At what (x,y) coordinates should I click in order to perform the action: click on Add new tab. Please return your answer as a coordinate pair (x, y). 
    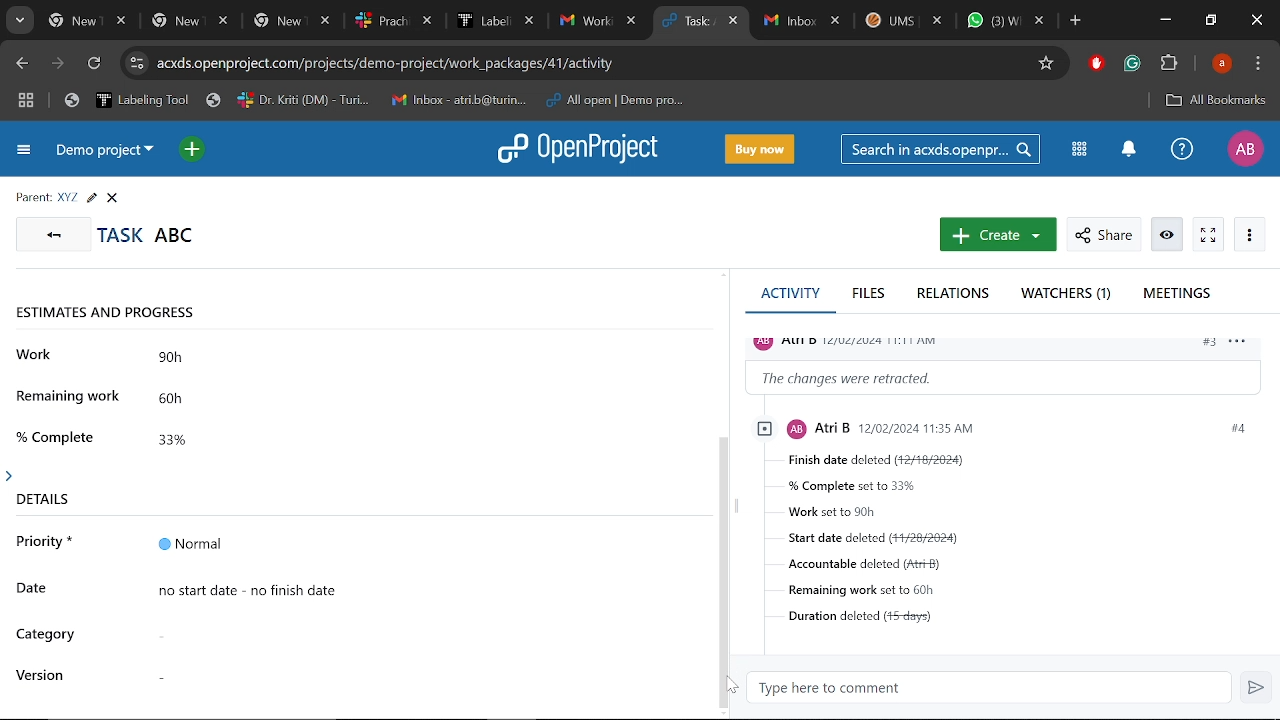
    Looking at the image, I should click on (1077, 23).